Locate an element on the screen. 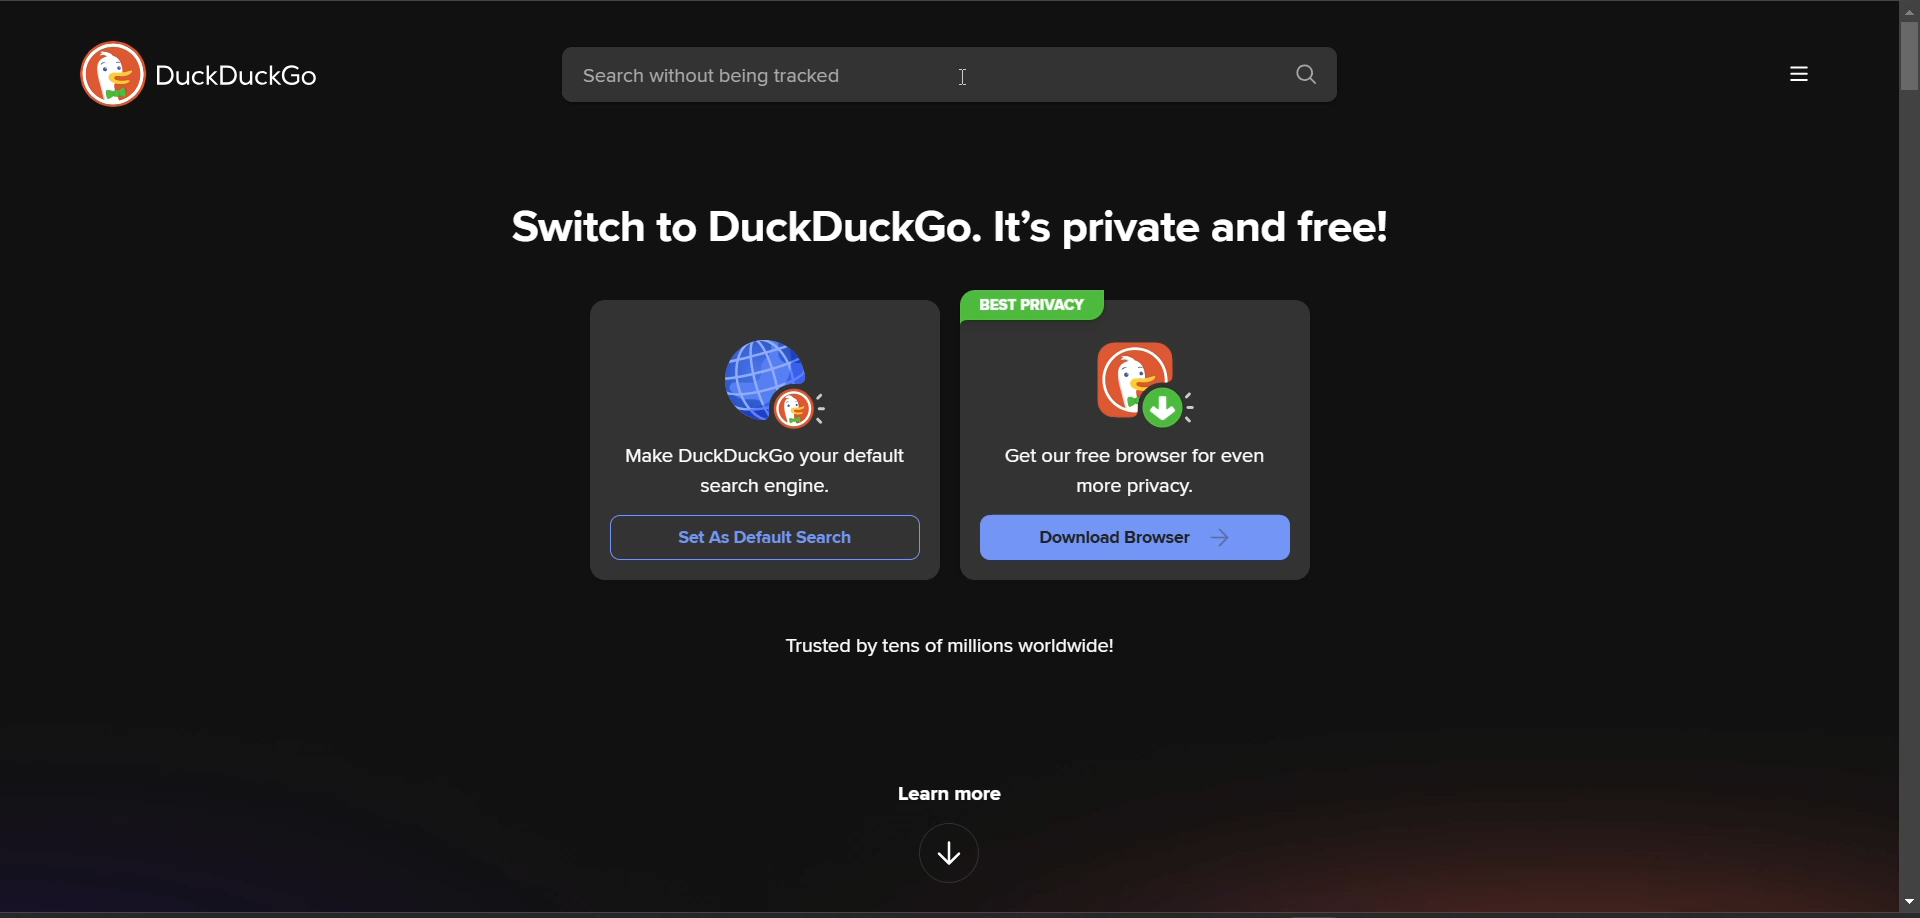 Image resolution: width=1920 pixels, height=918 pixels. Switch to DuckDuckGo. It’s private and free! is located at coordinates (954, 228).